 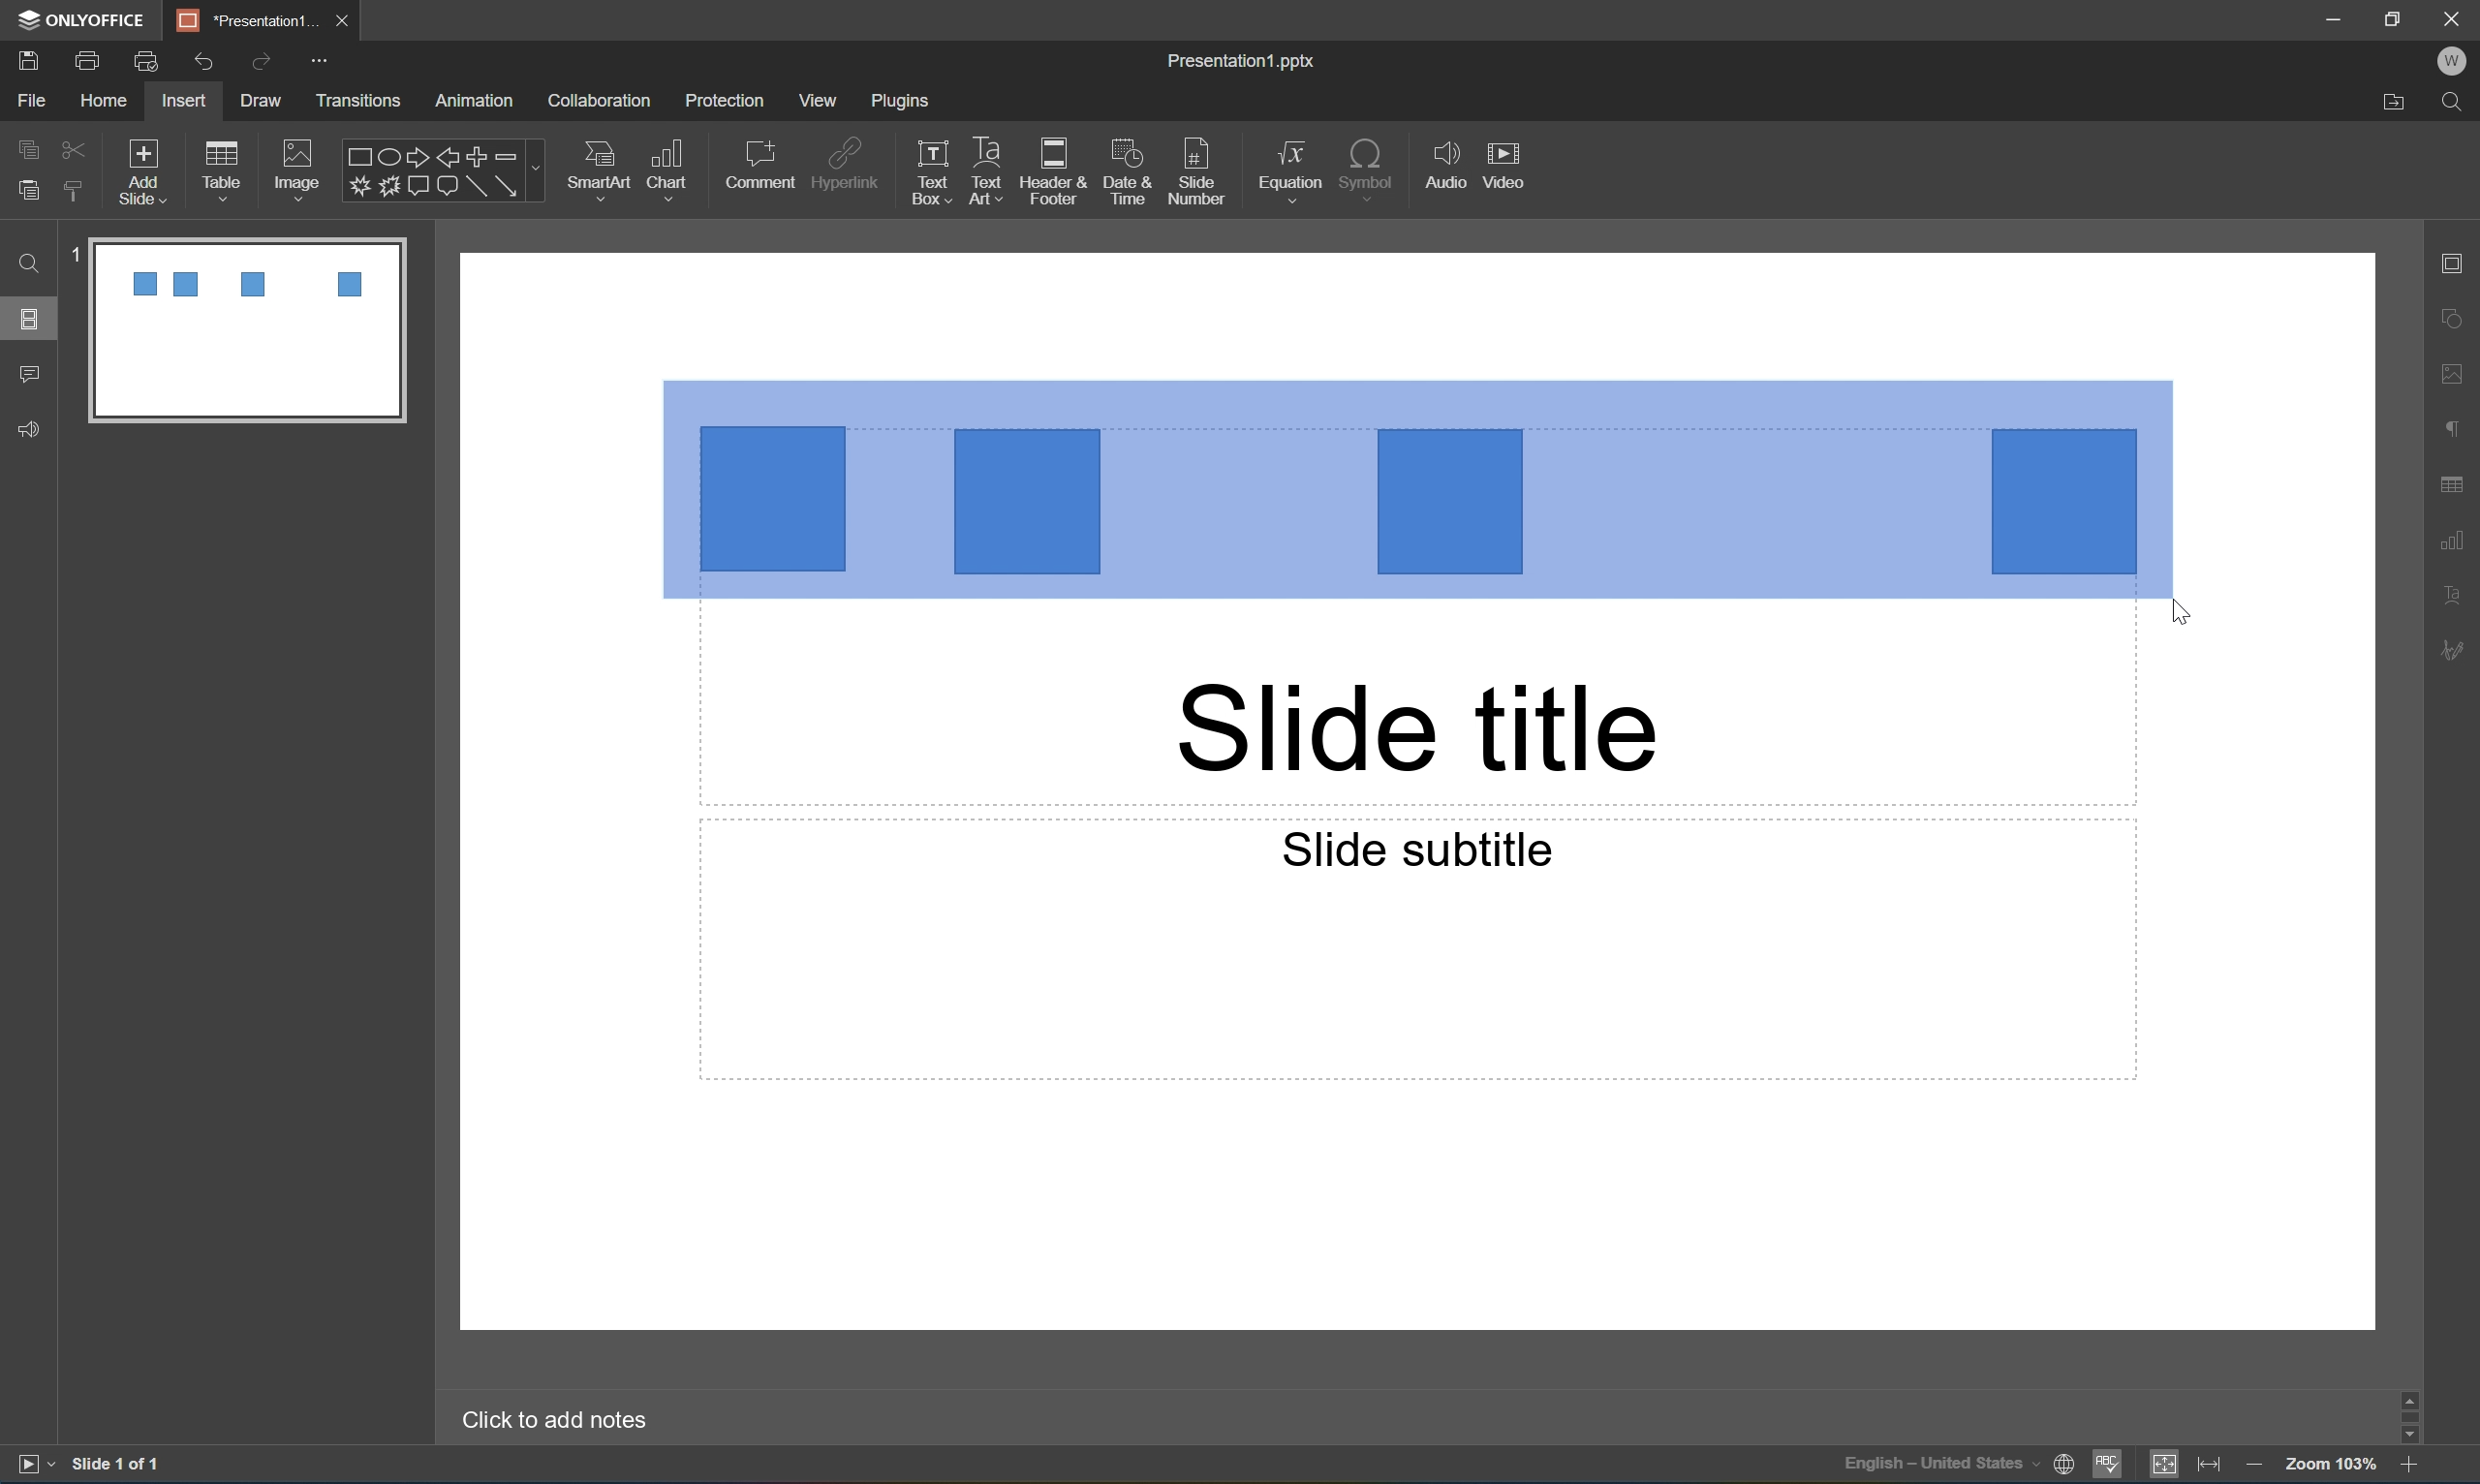 What do you see at coordinates (2333, 1467) in the screenshot?
I see `zoom 100%` at bounding box center [2333, 1467].